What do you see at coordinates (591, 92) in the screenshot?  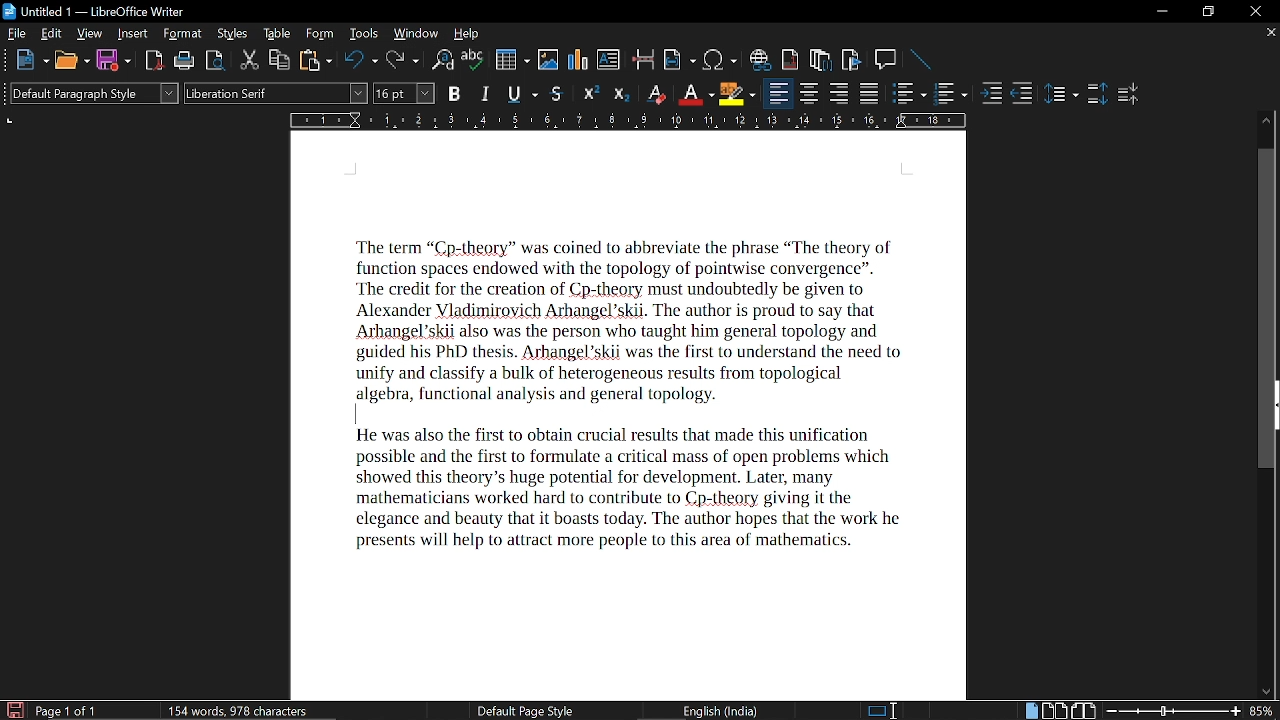 I see `Superscript` at bounding box center [591, 92].